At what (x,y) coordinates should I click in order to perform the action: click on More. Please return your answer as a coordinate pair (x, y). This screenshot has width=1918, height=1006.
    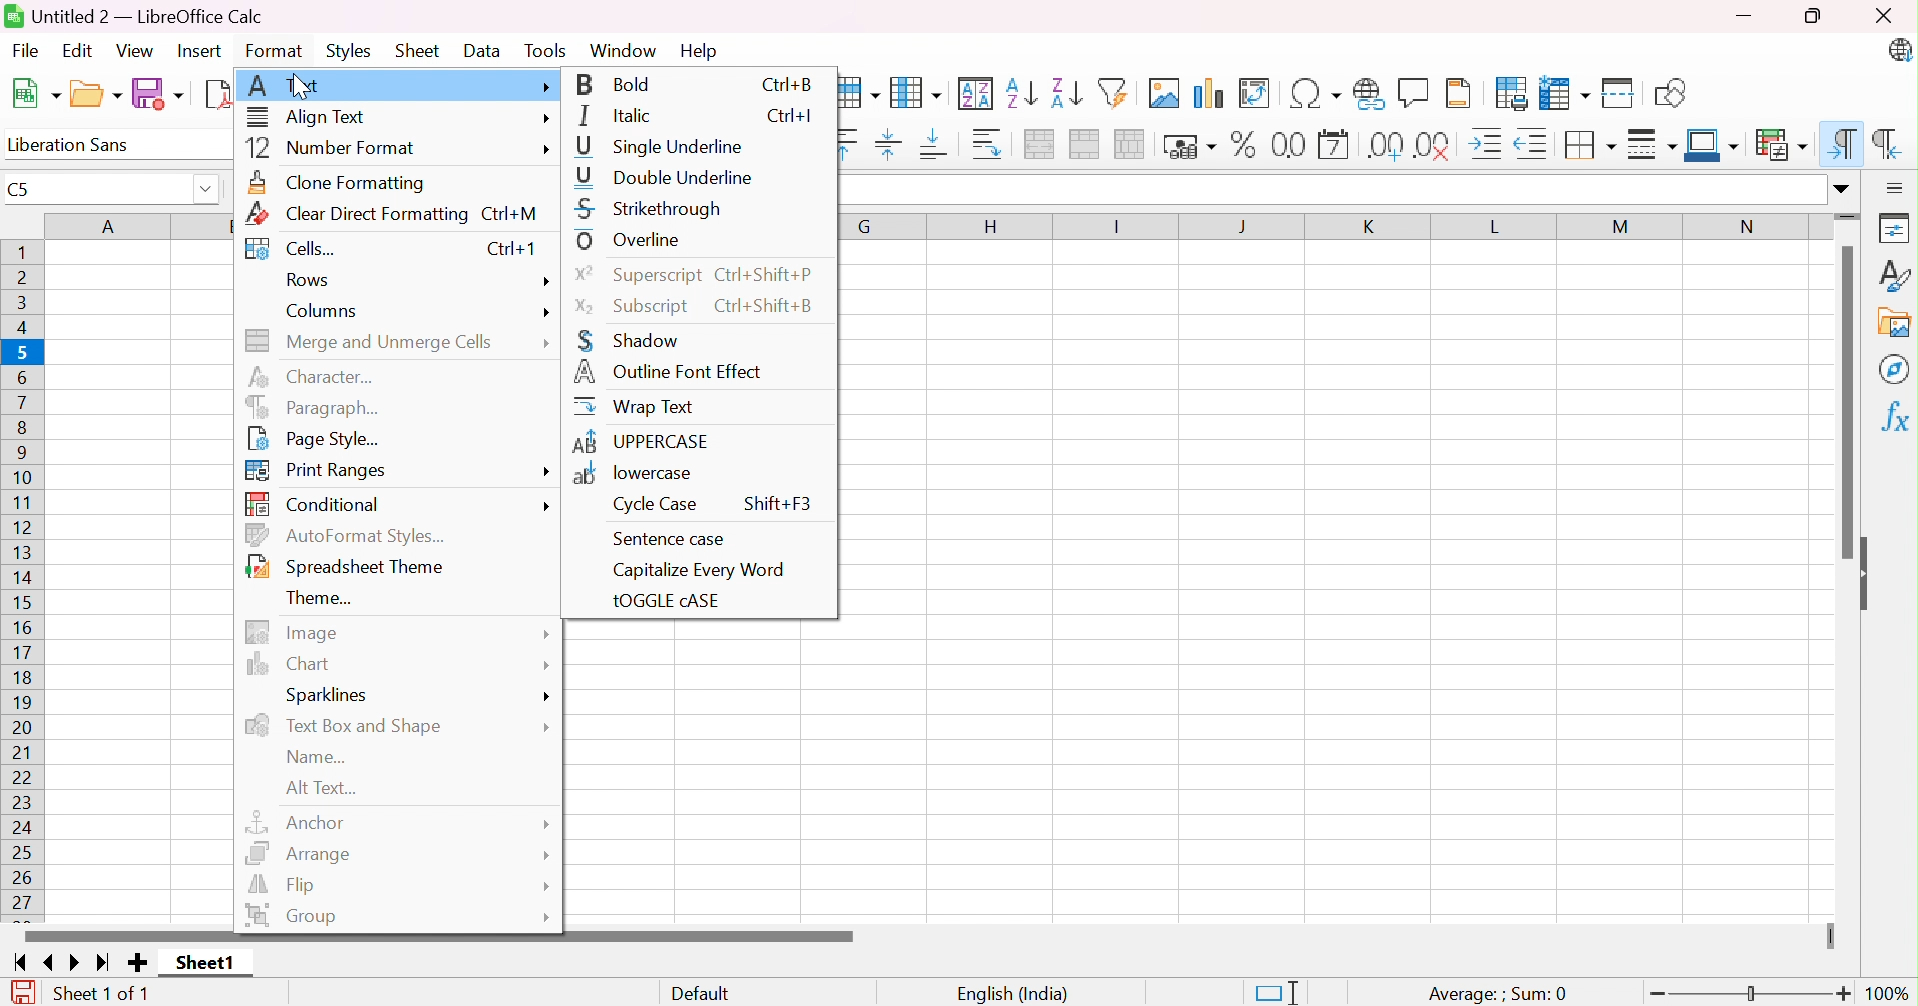
    Looking at the image, I should click on (545, 86).